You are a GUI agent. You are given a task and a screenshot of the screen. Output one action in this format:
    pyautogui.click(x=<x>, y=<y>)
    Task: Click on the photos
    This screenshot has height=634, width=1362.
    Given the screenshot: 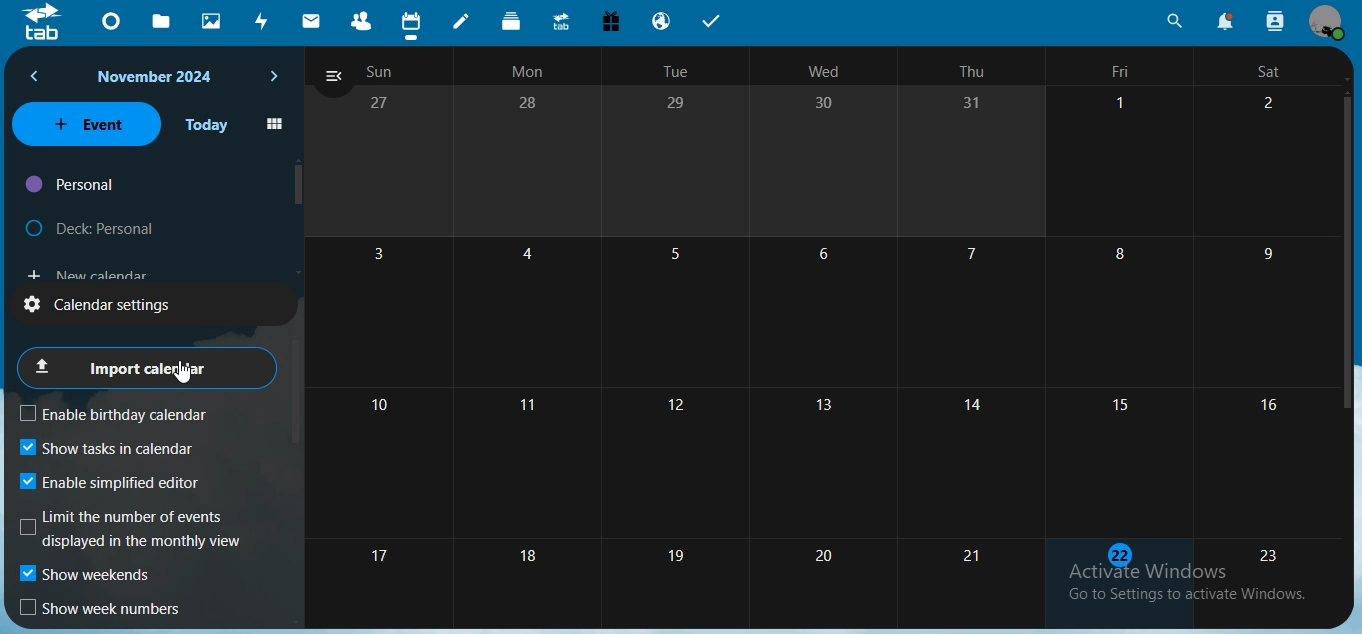 What is the action you would take?
    pyautogui.click(x=212, y=22)
    